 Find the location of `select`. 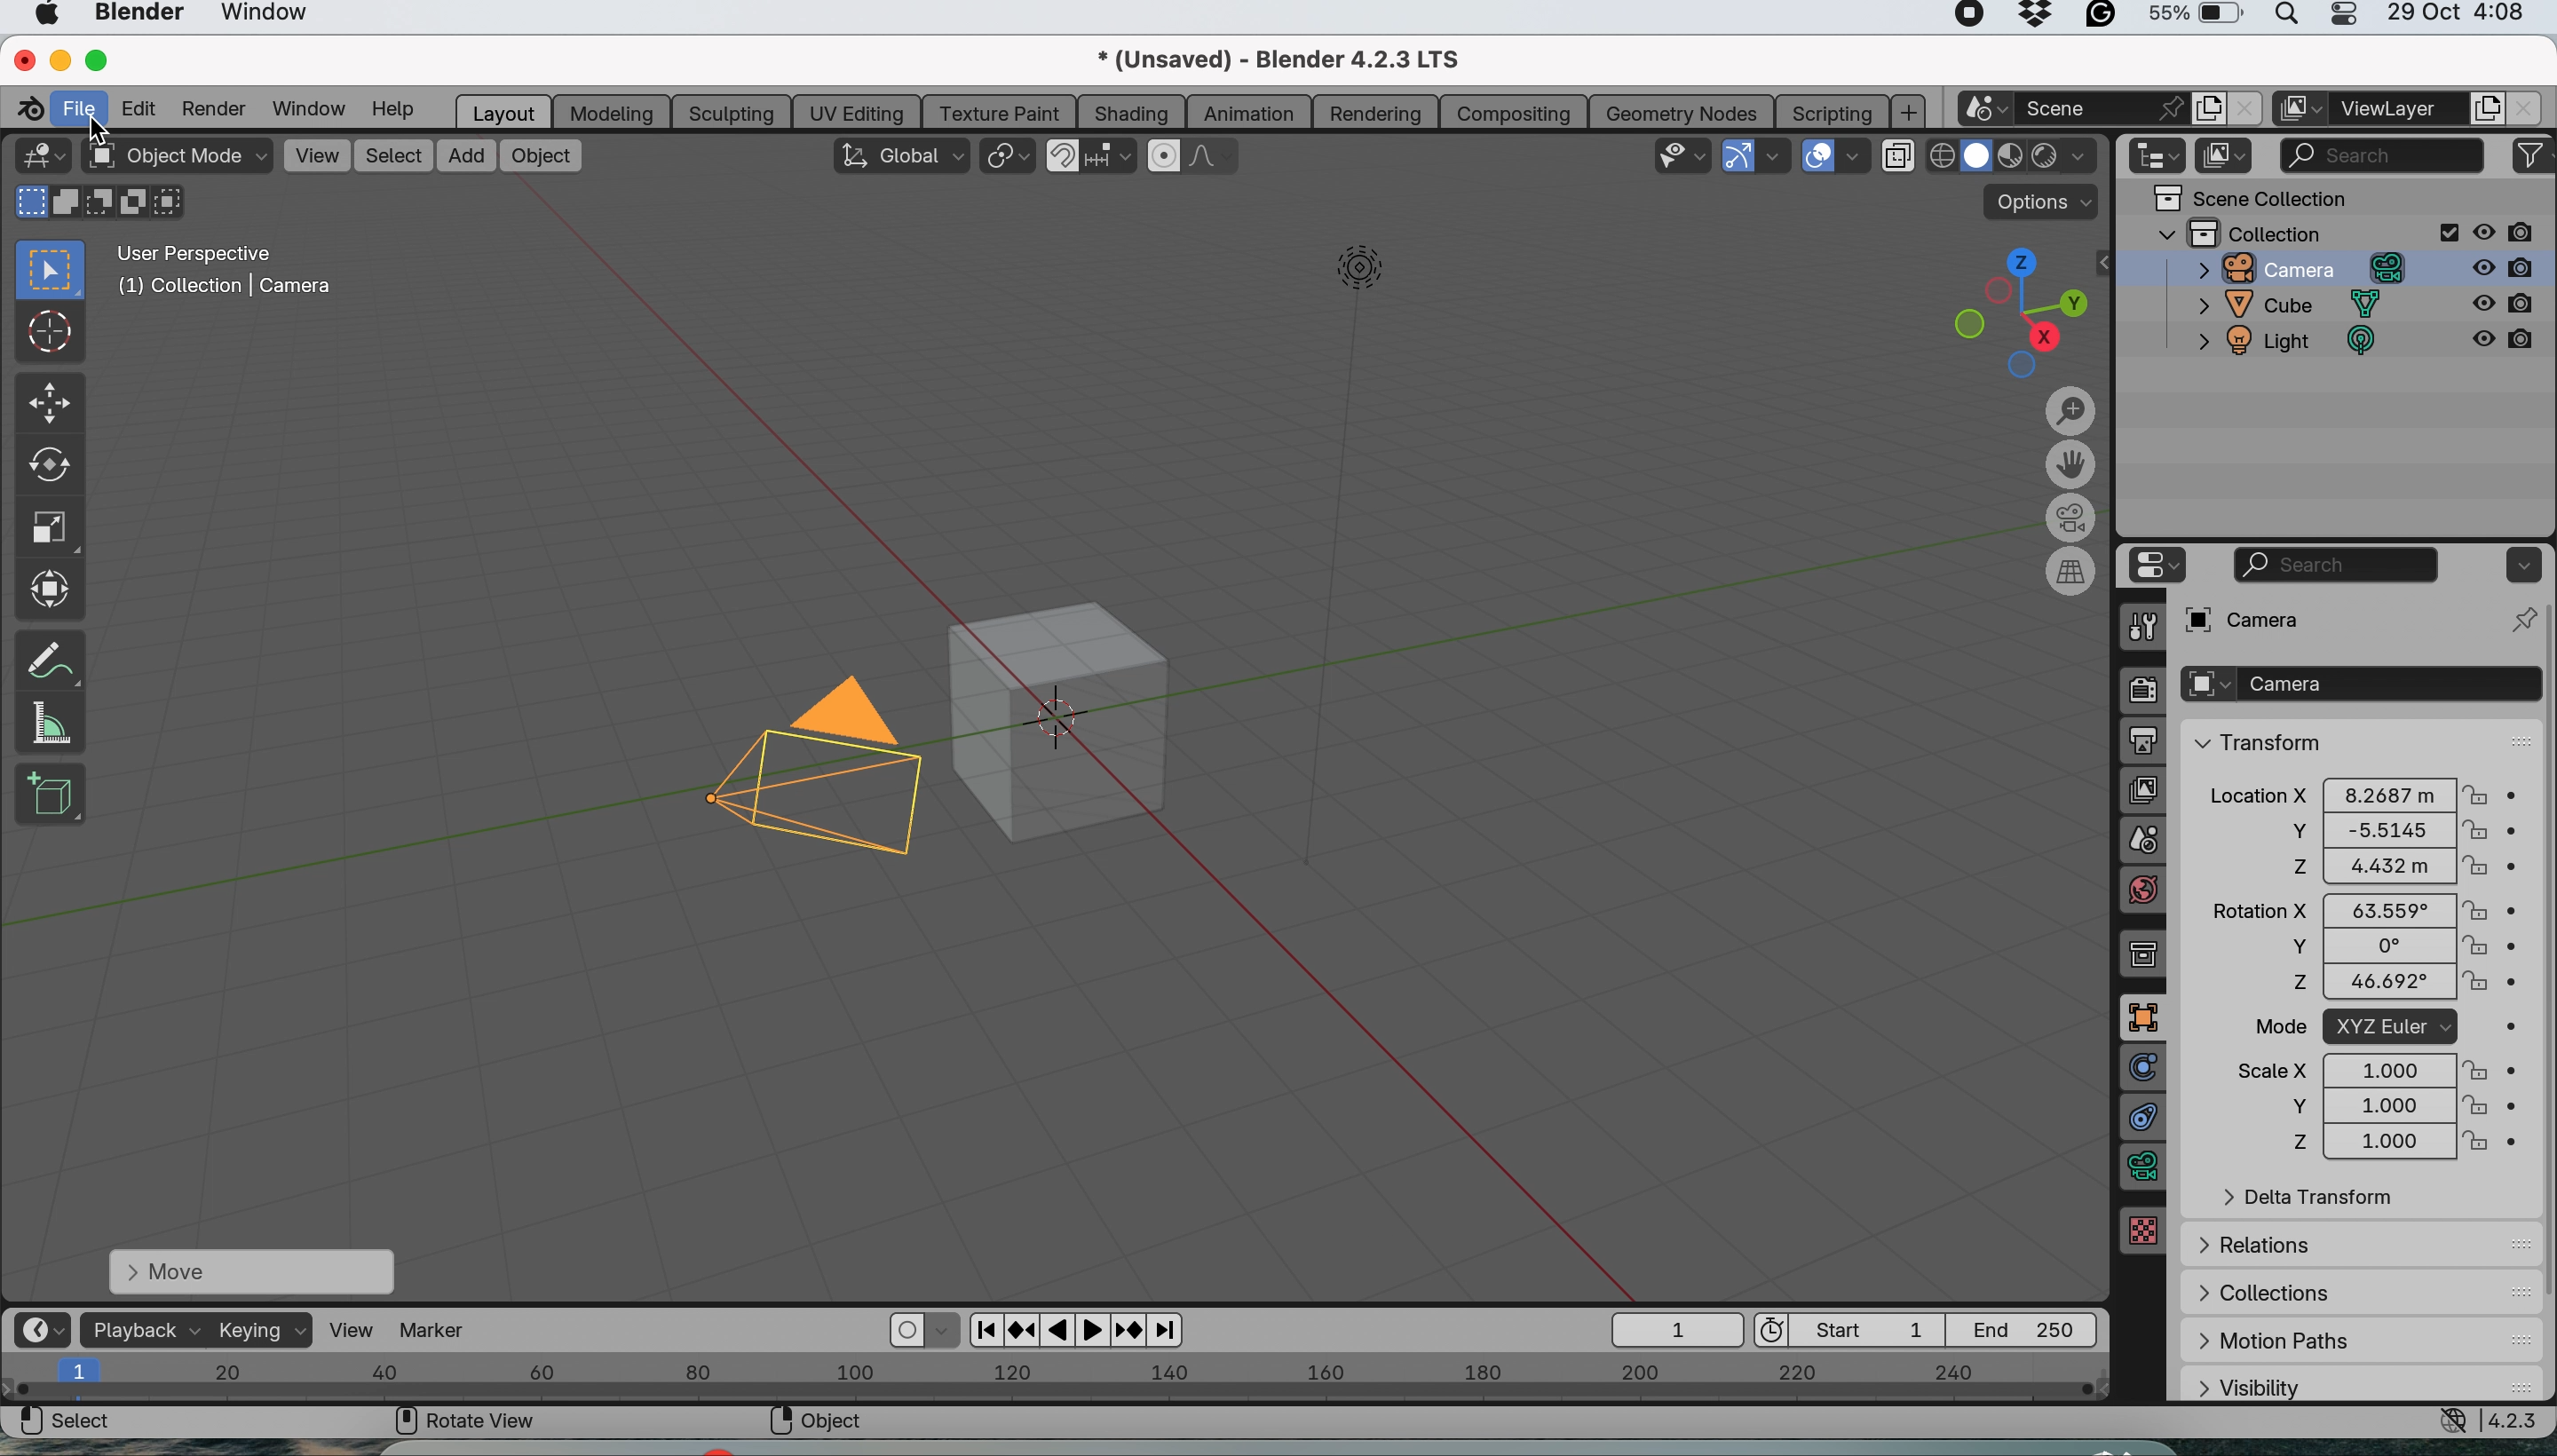

select is located at coordinates (65, 1424).